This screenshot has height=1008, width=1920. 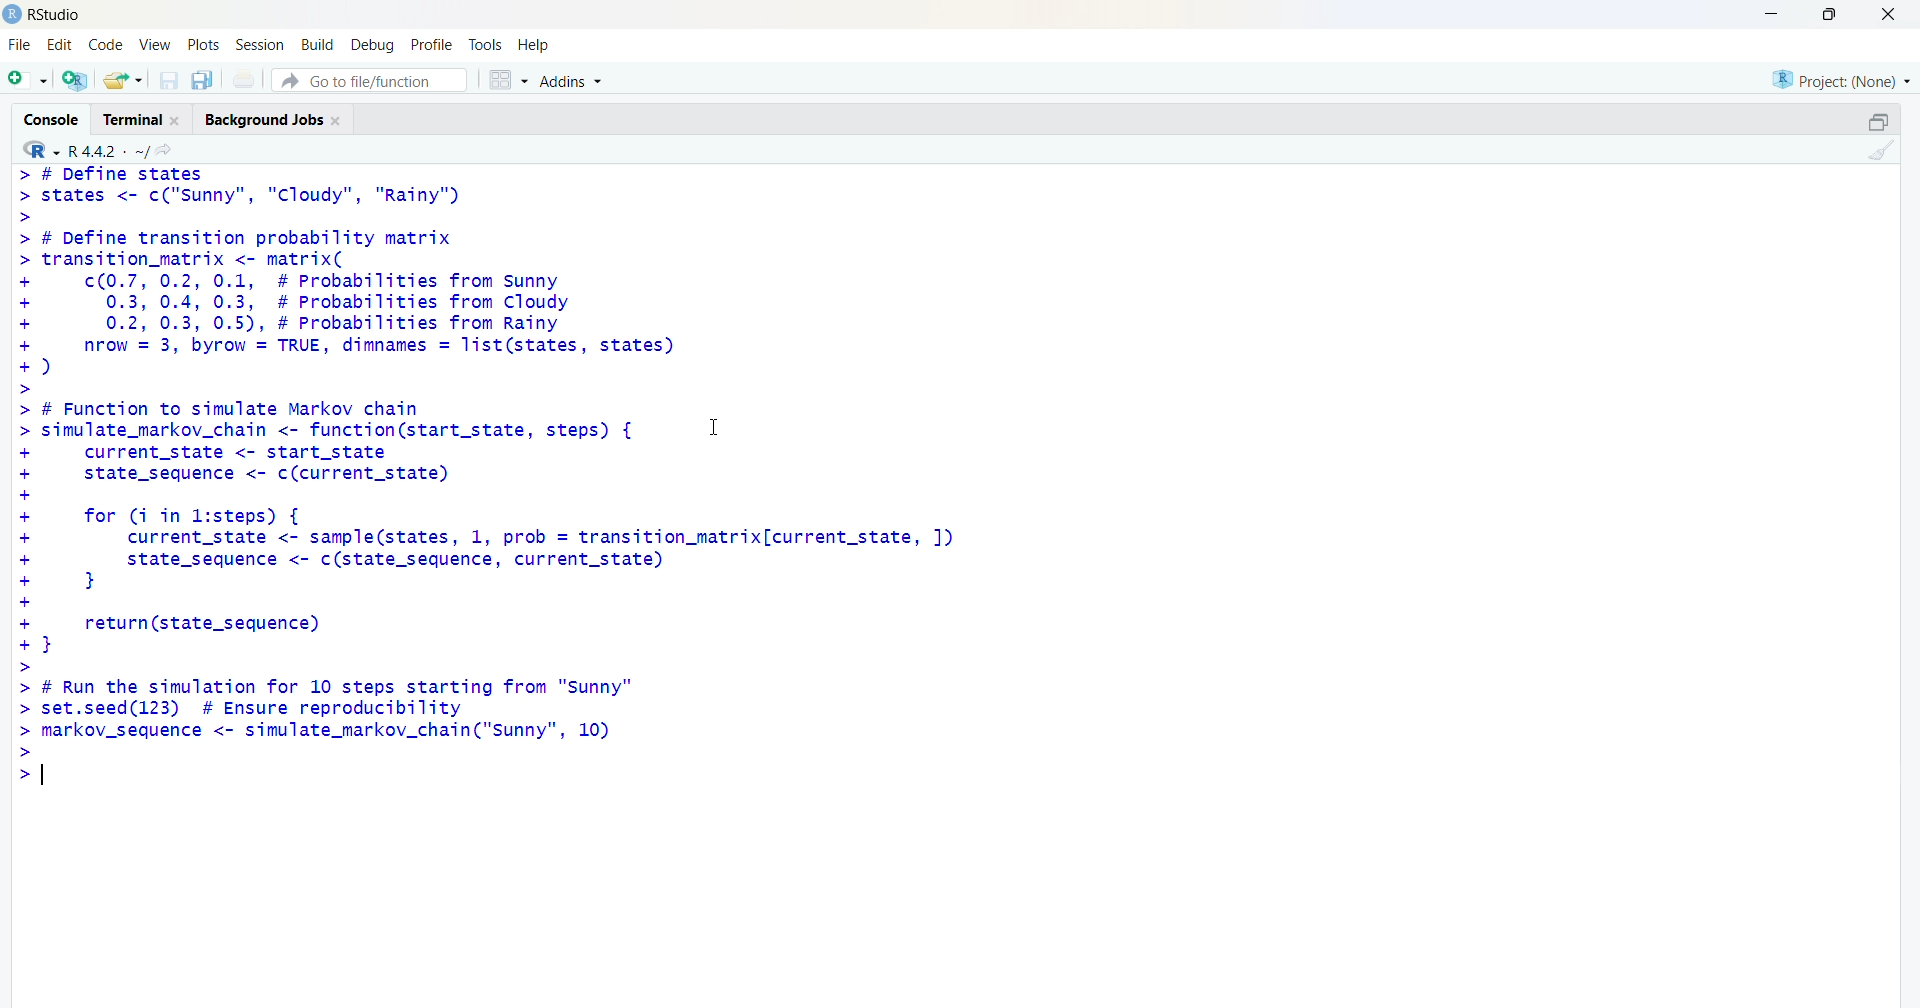 What do you see at coordinates (155, 43) in the screenshot?
I see `view` at bounding box center [155, 43].